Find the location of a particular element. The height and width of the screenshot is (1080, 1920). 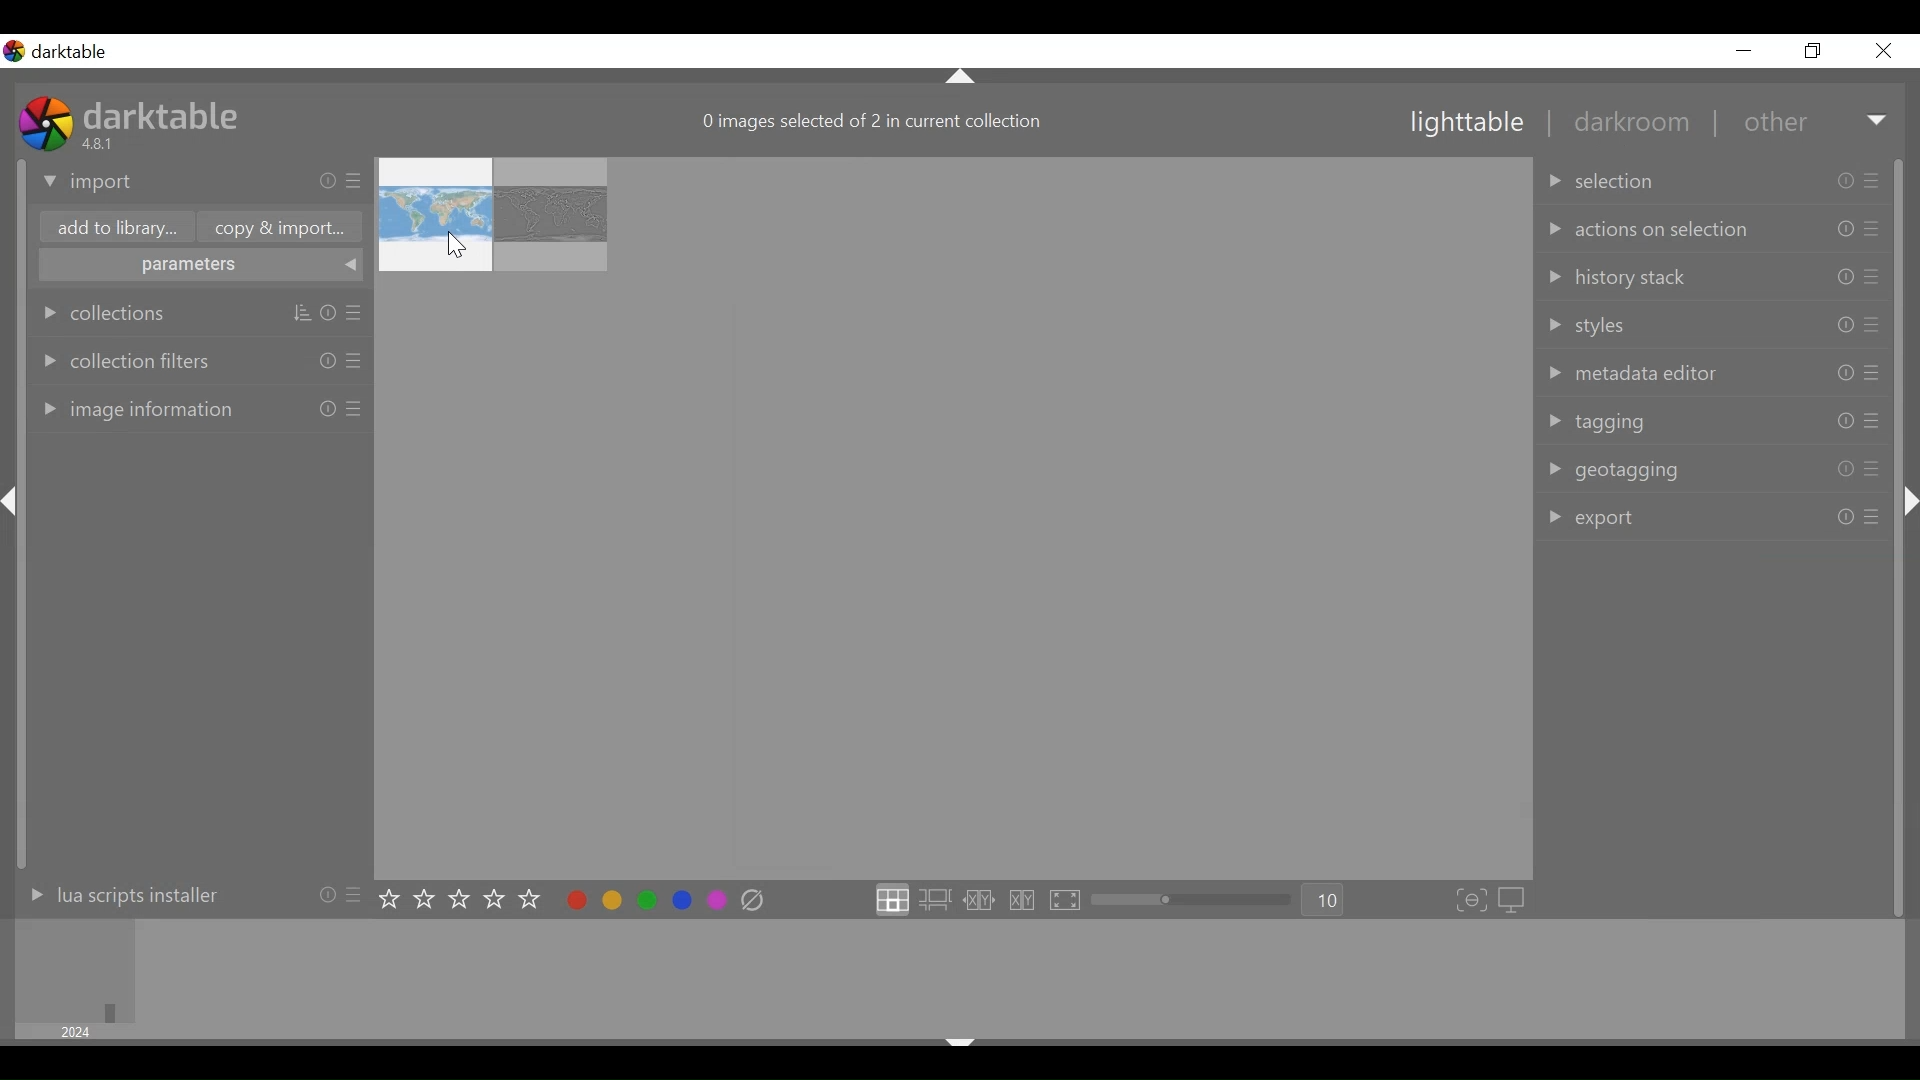

Expand is located at coordinates (1879, 123).